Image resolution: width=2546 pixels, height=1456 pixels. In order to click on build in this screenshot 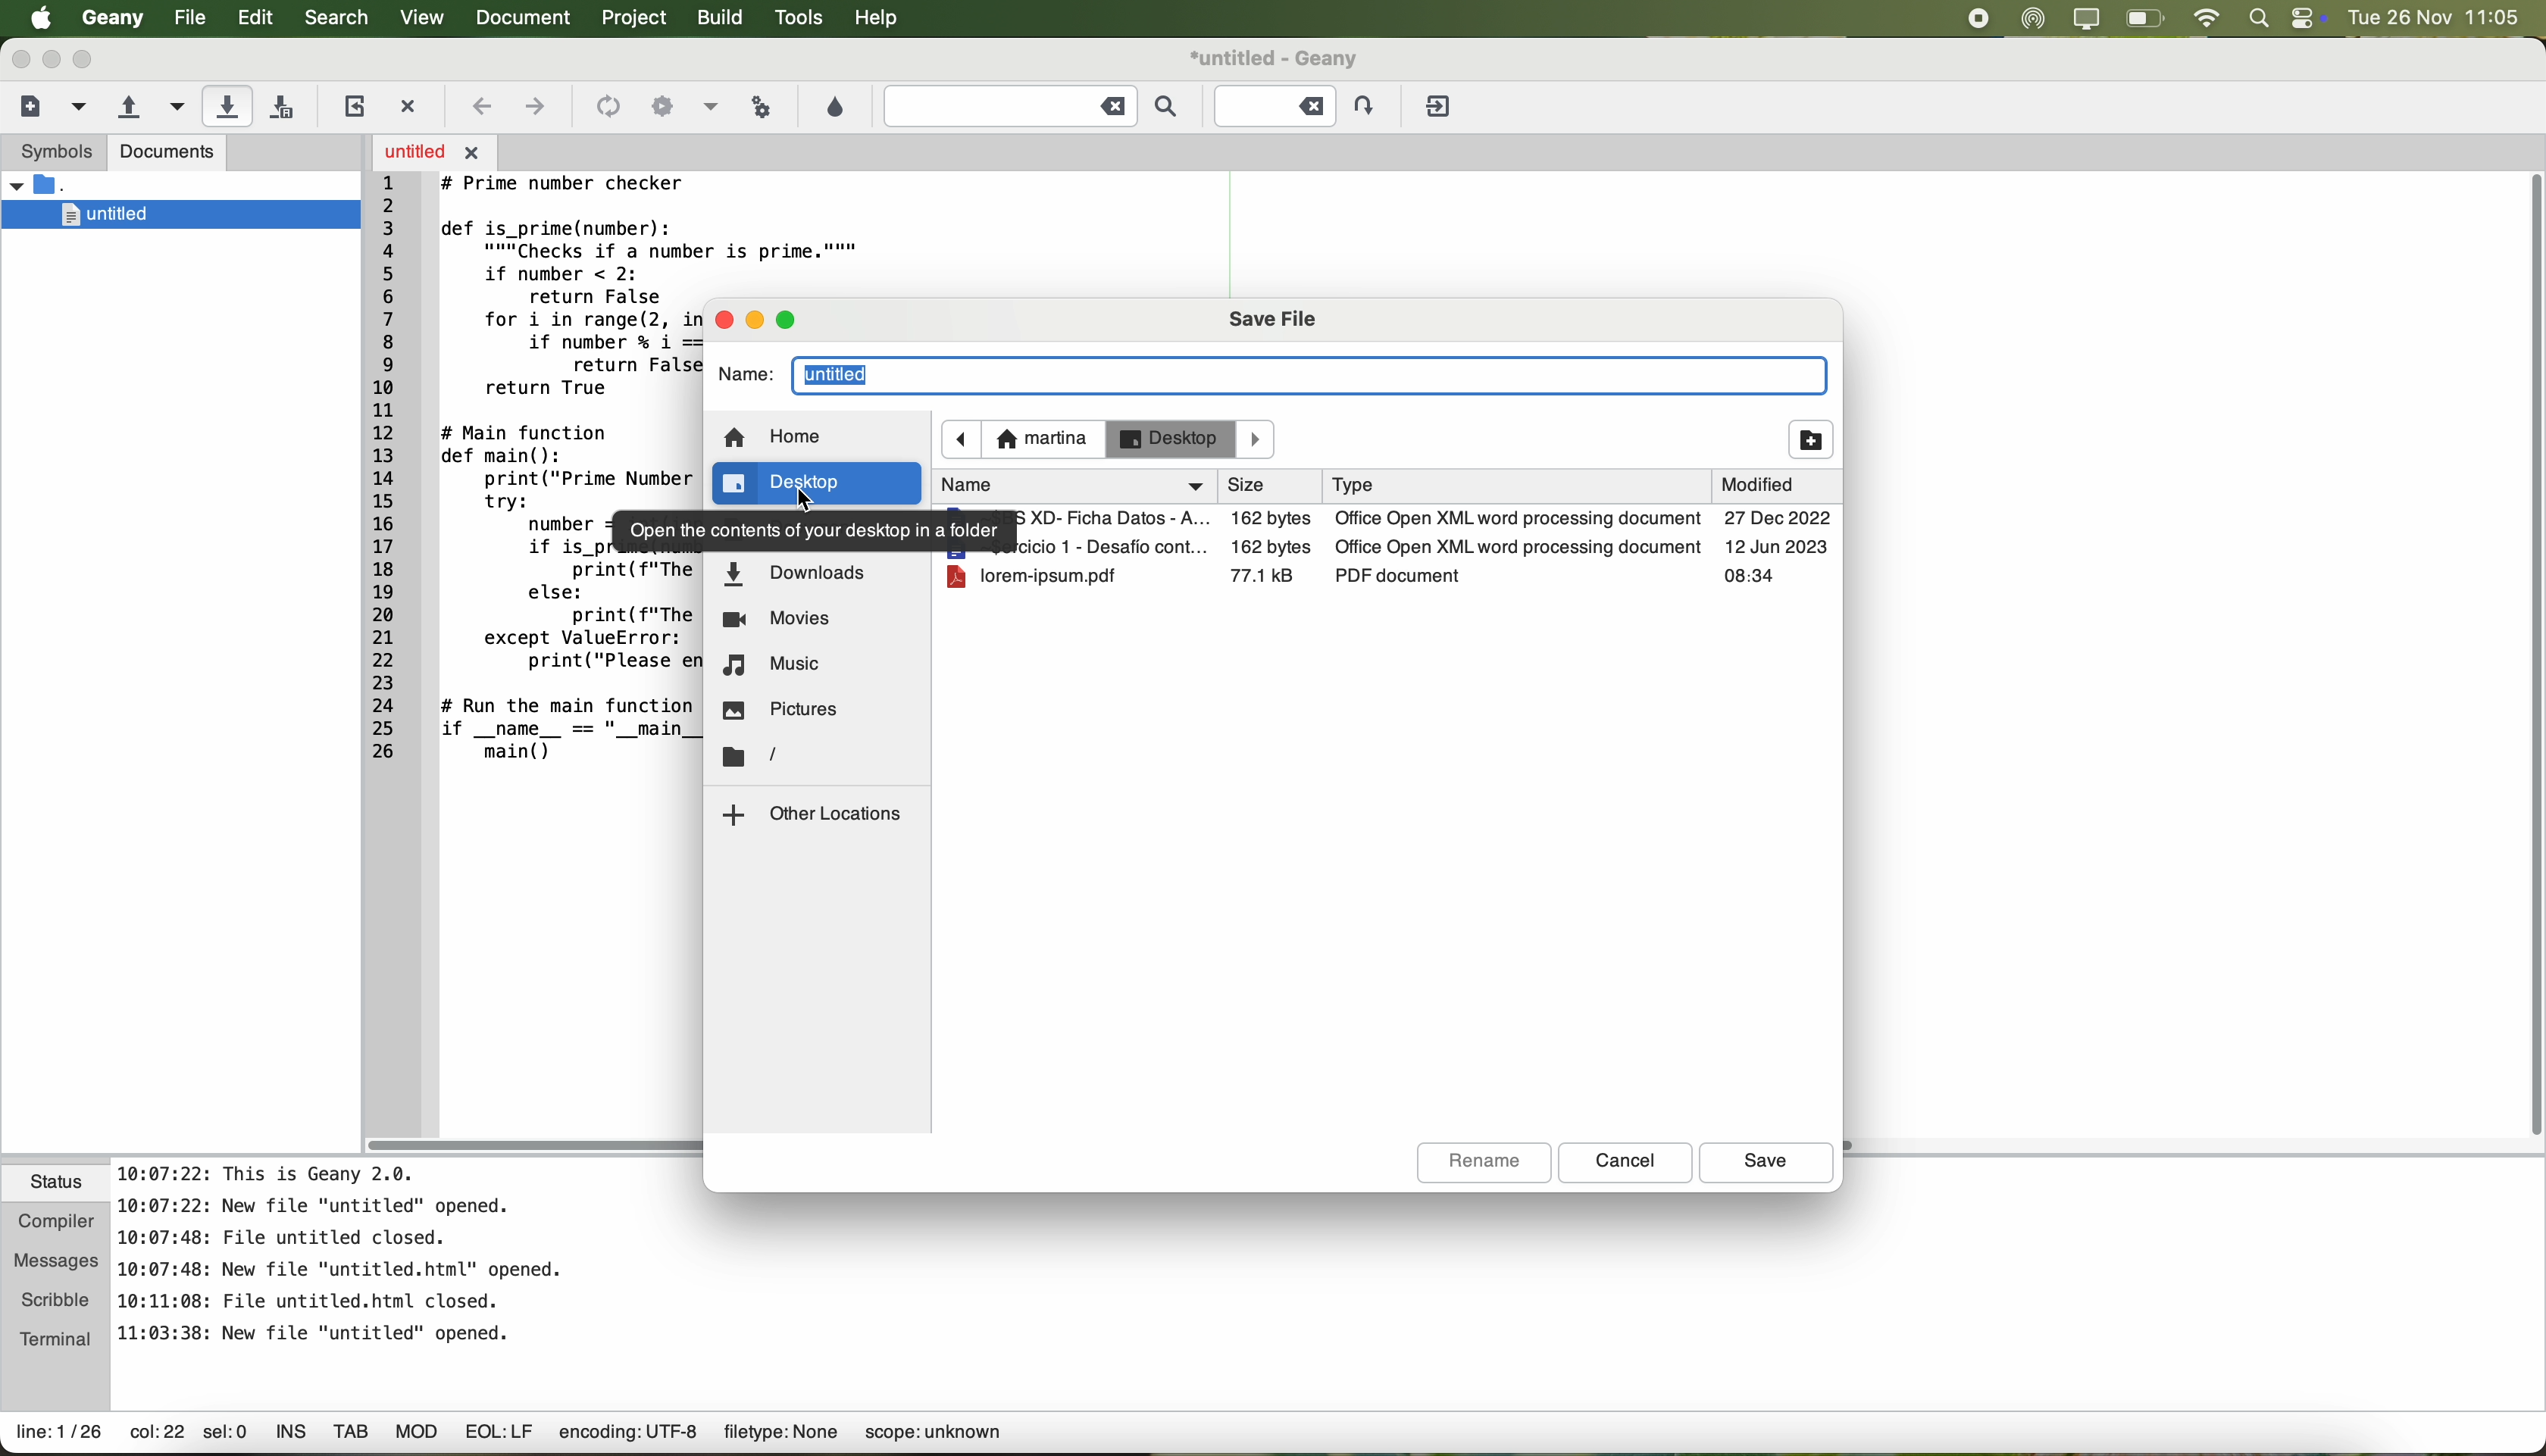, I will do `click(722, 20)`.